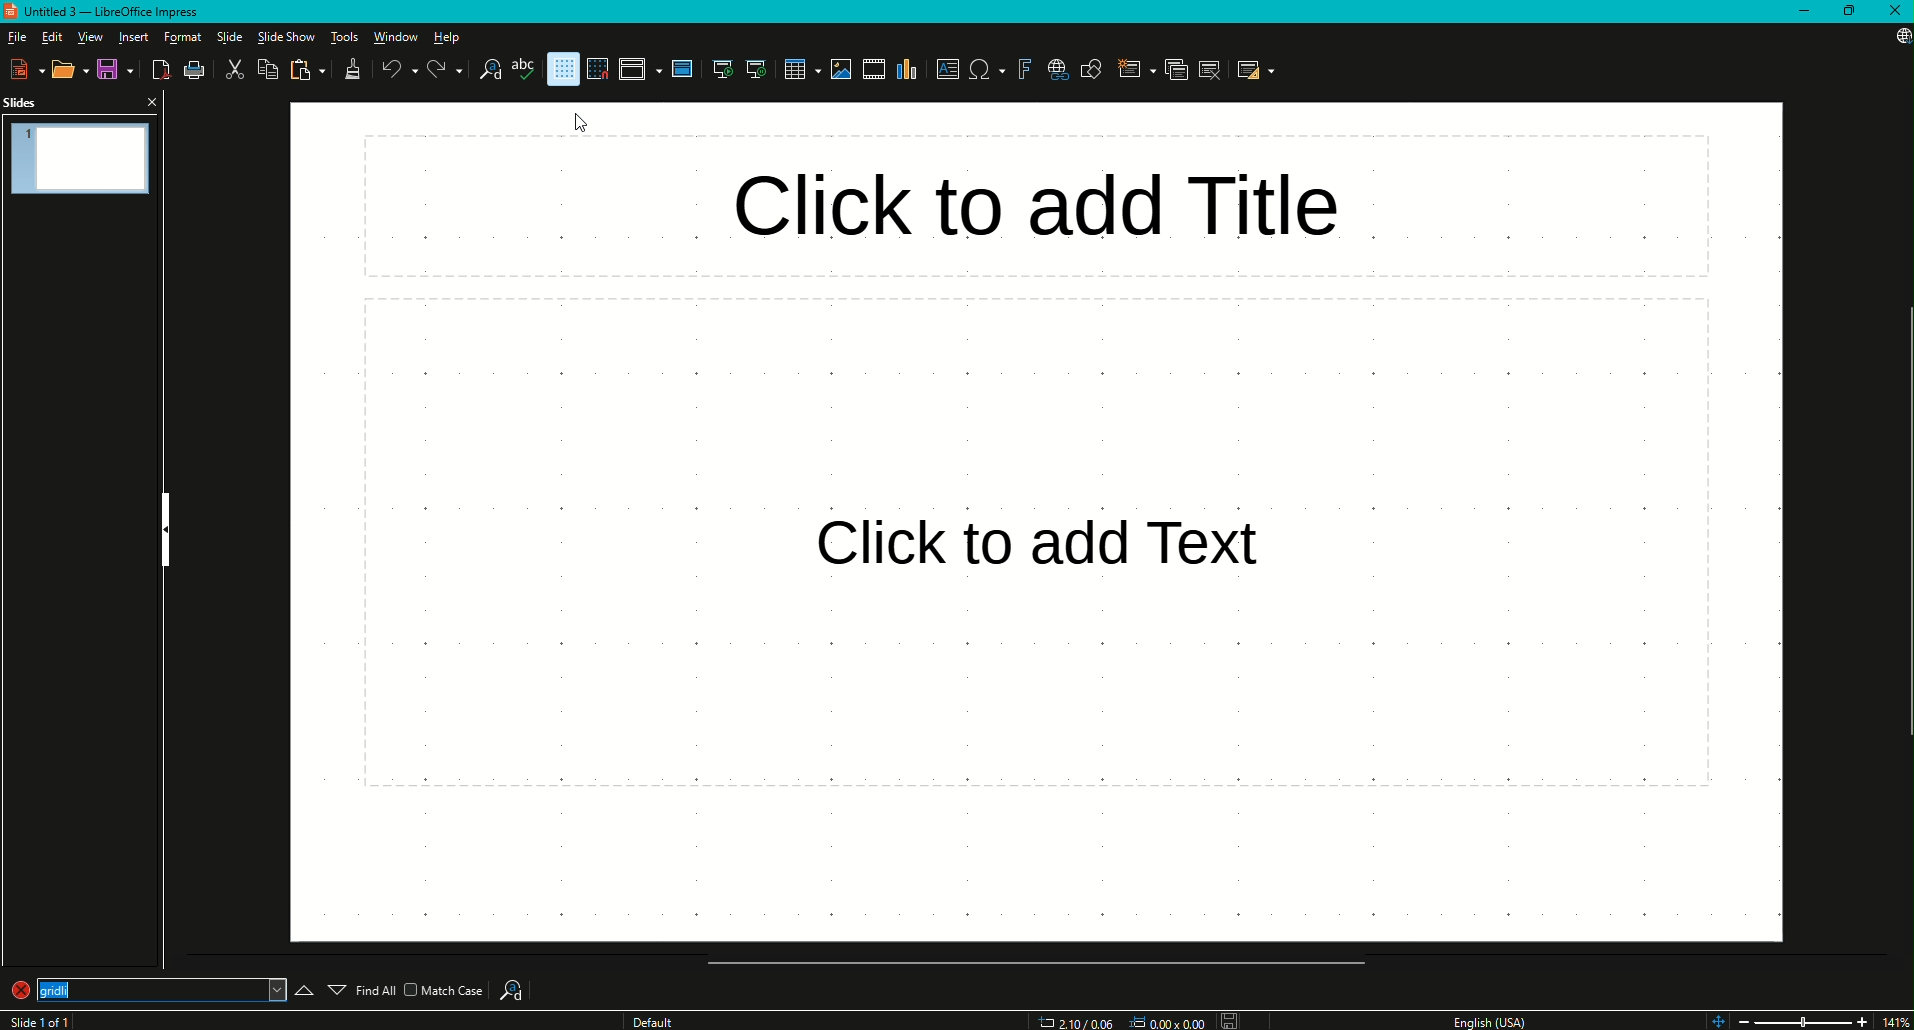  I want to click on Duplicate slide, so click(1169, 69).